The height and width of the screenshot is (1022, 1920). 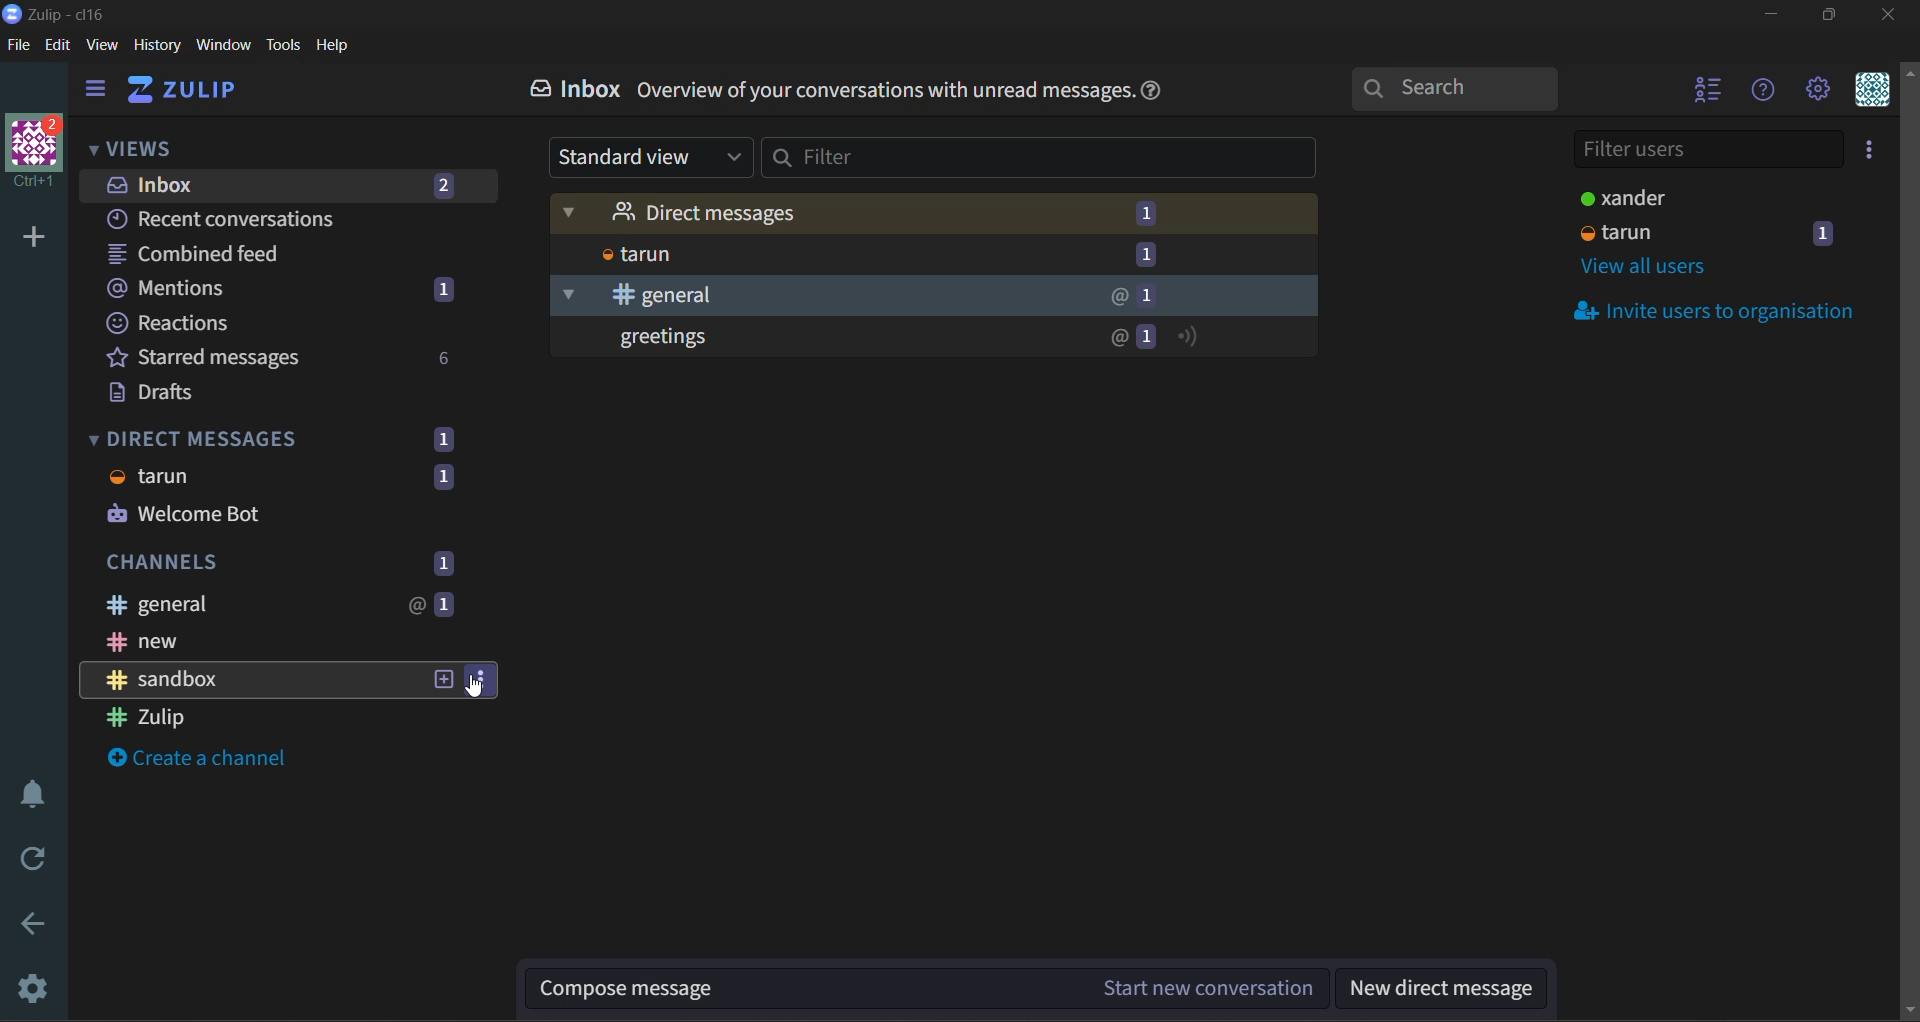 I want to click on starred messages, so click(x=281, y=356).